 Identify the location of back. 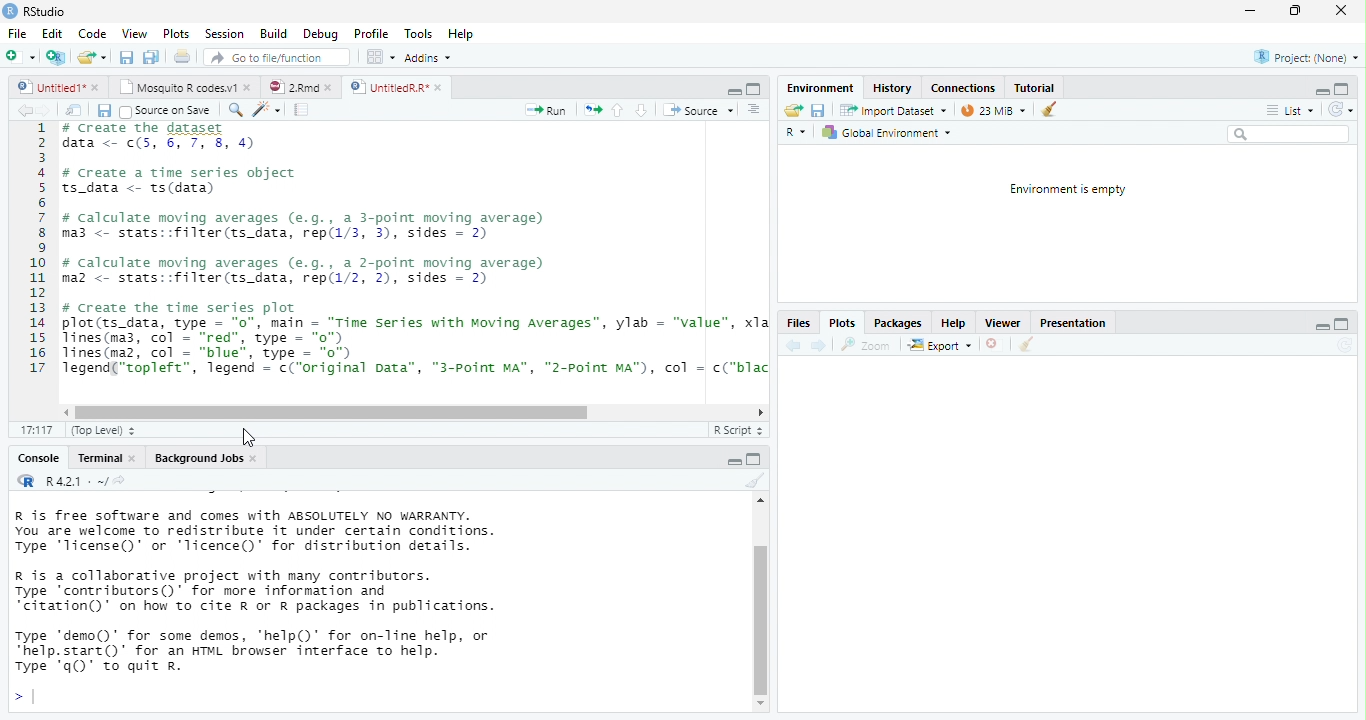
(24, 110).